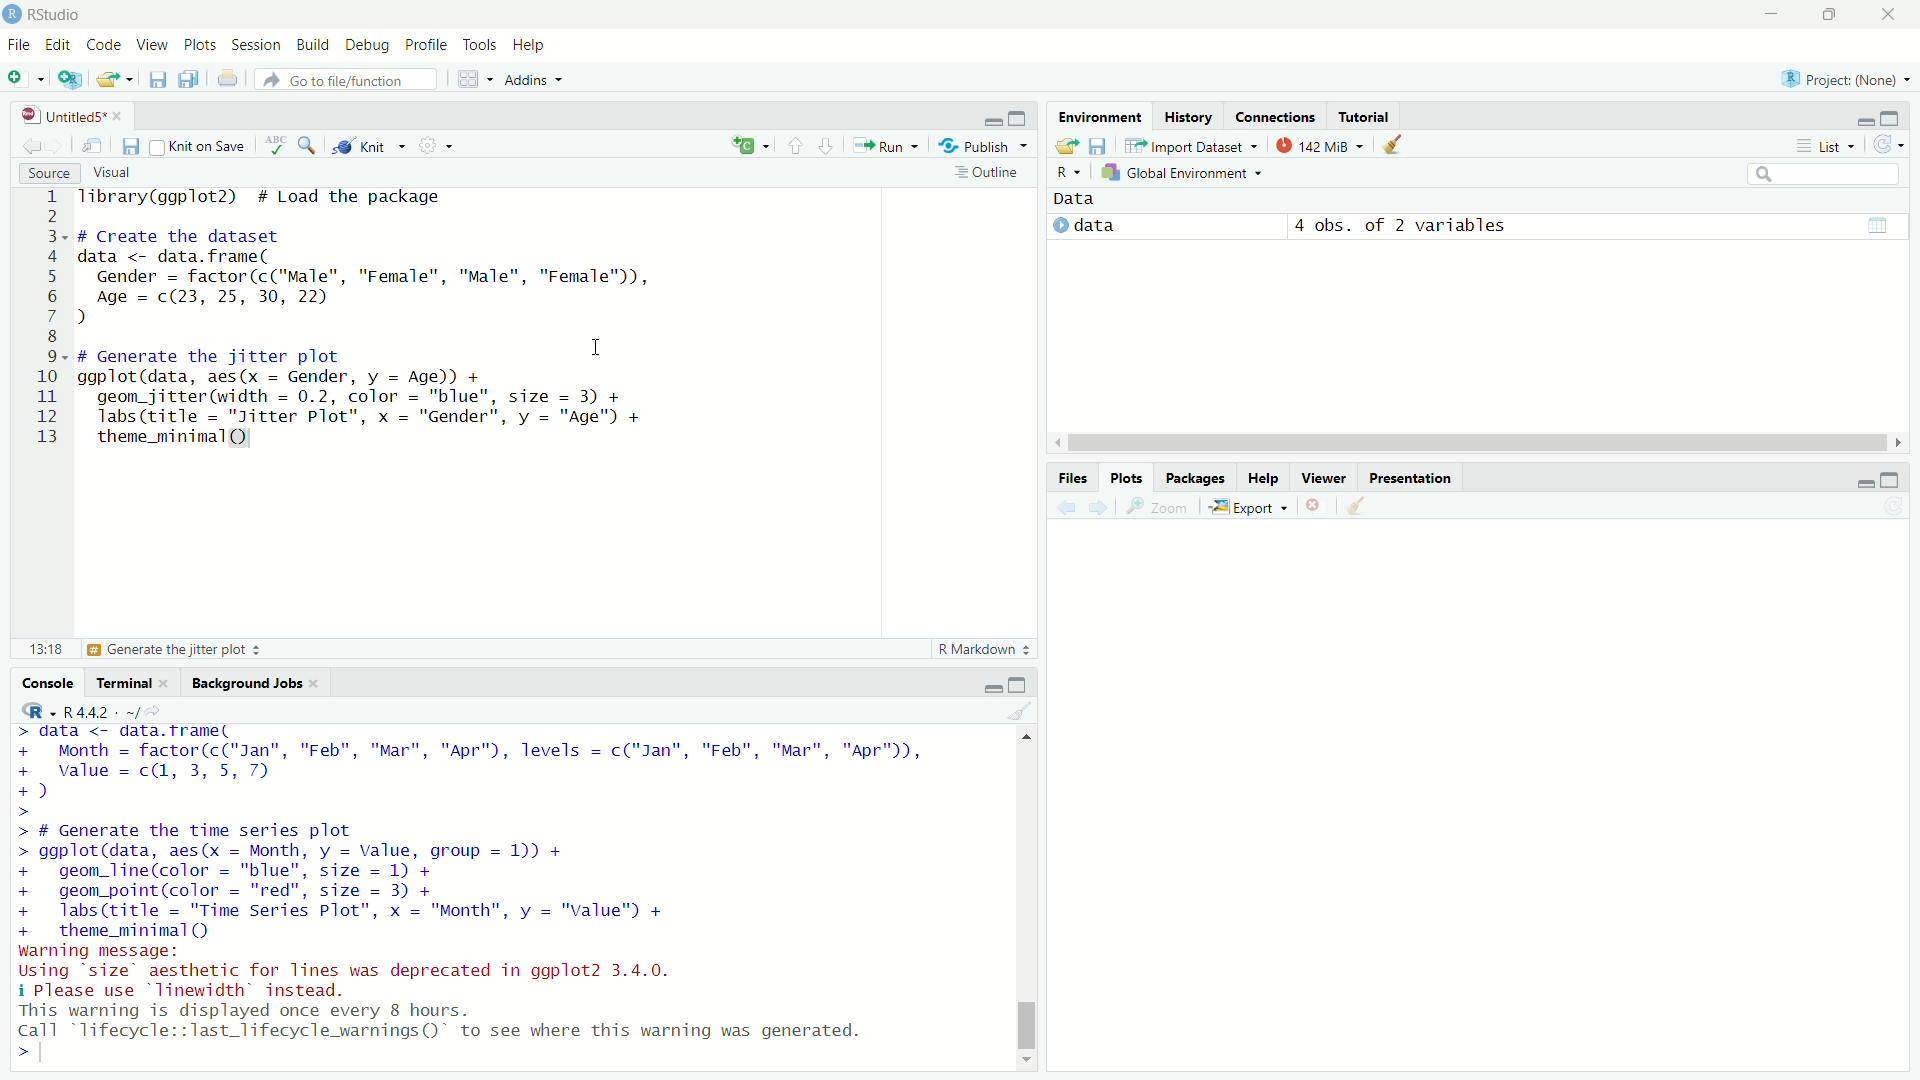 This screenshot has height=1080, width=1920. What do you see at coordinates (1276, 115) in the screenshot?
I see `connections` at bounding box center [1276, 115].